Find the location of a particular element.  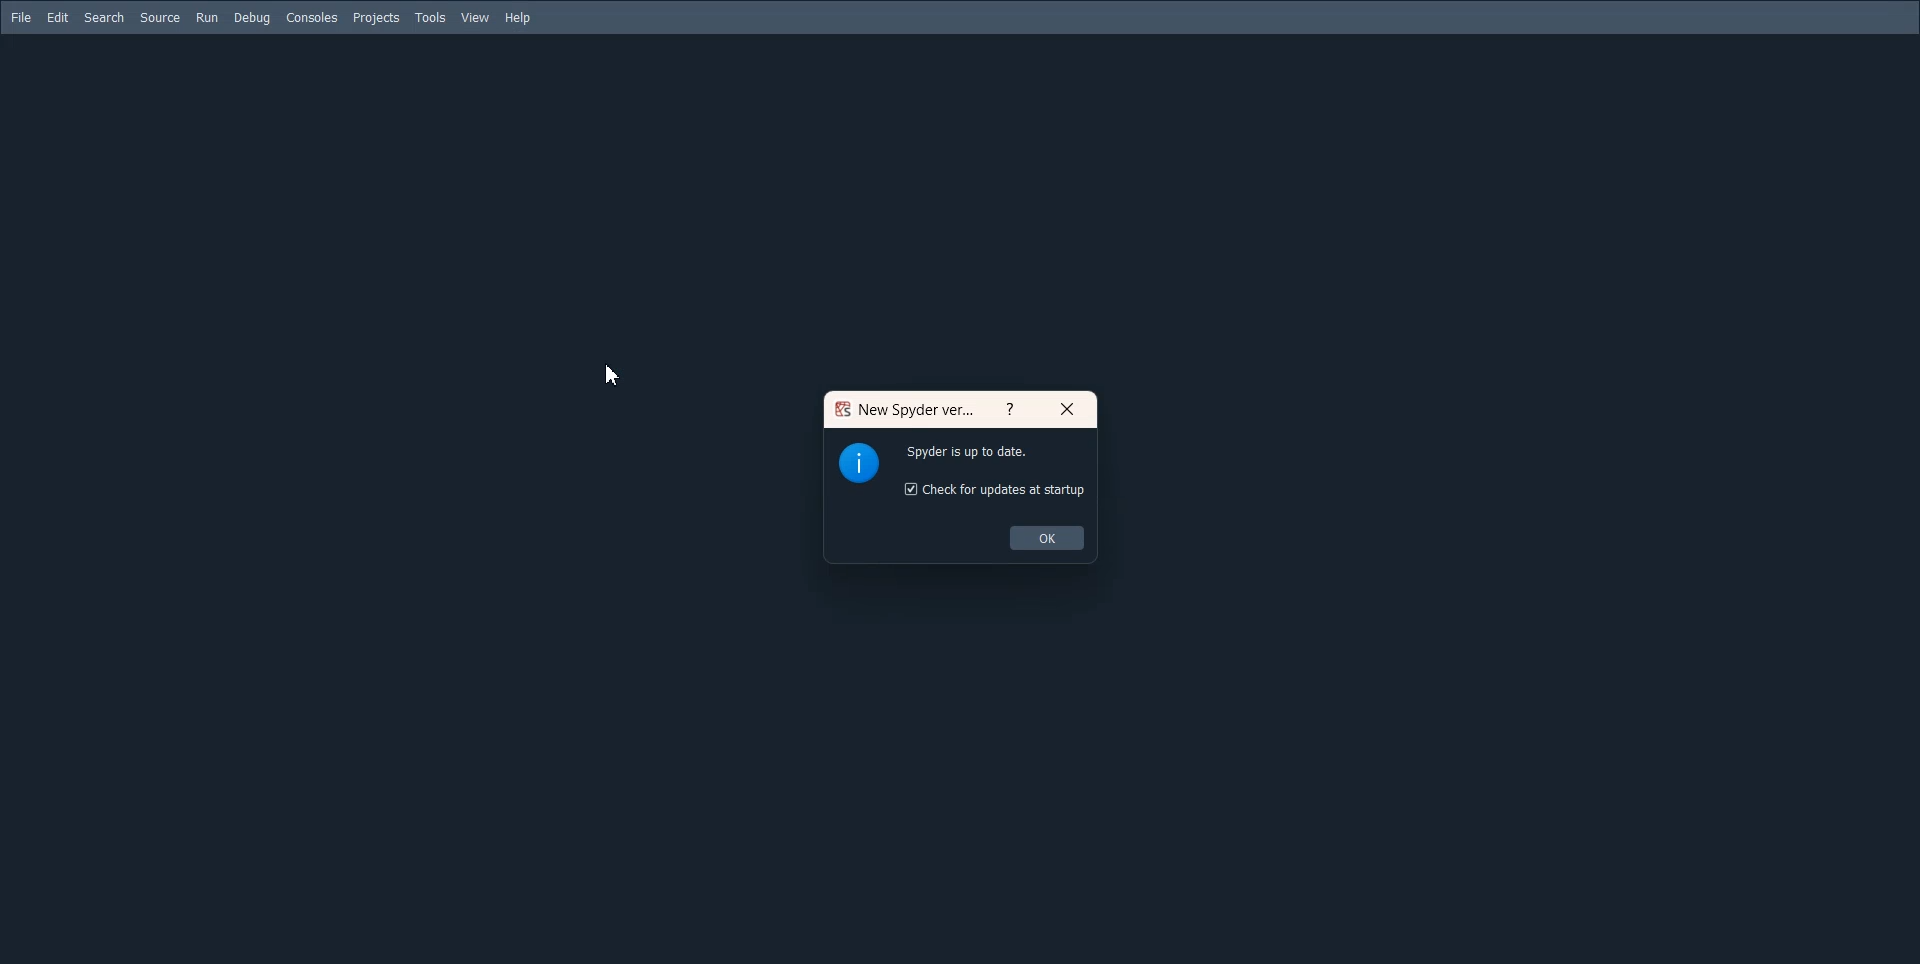

Close is located at coordinates (1069, 409).